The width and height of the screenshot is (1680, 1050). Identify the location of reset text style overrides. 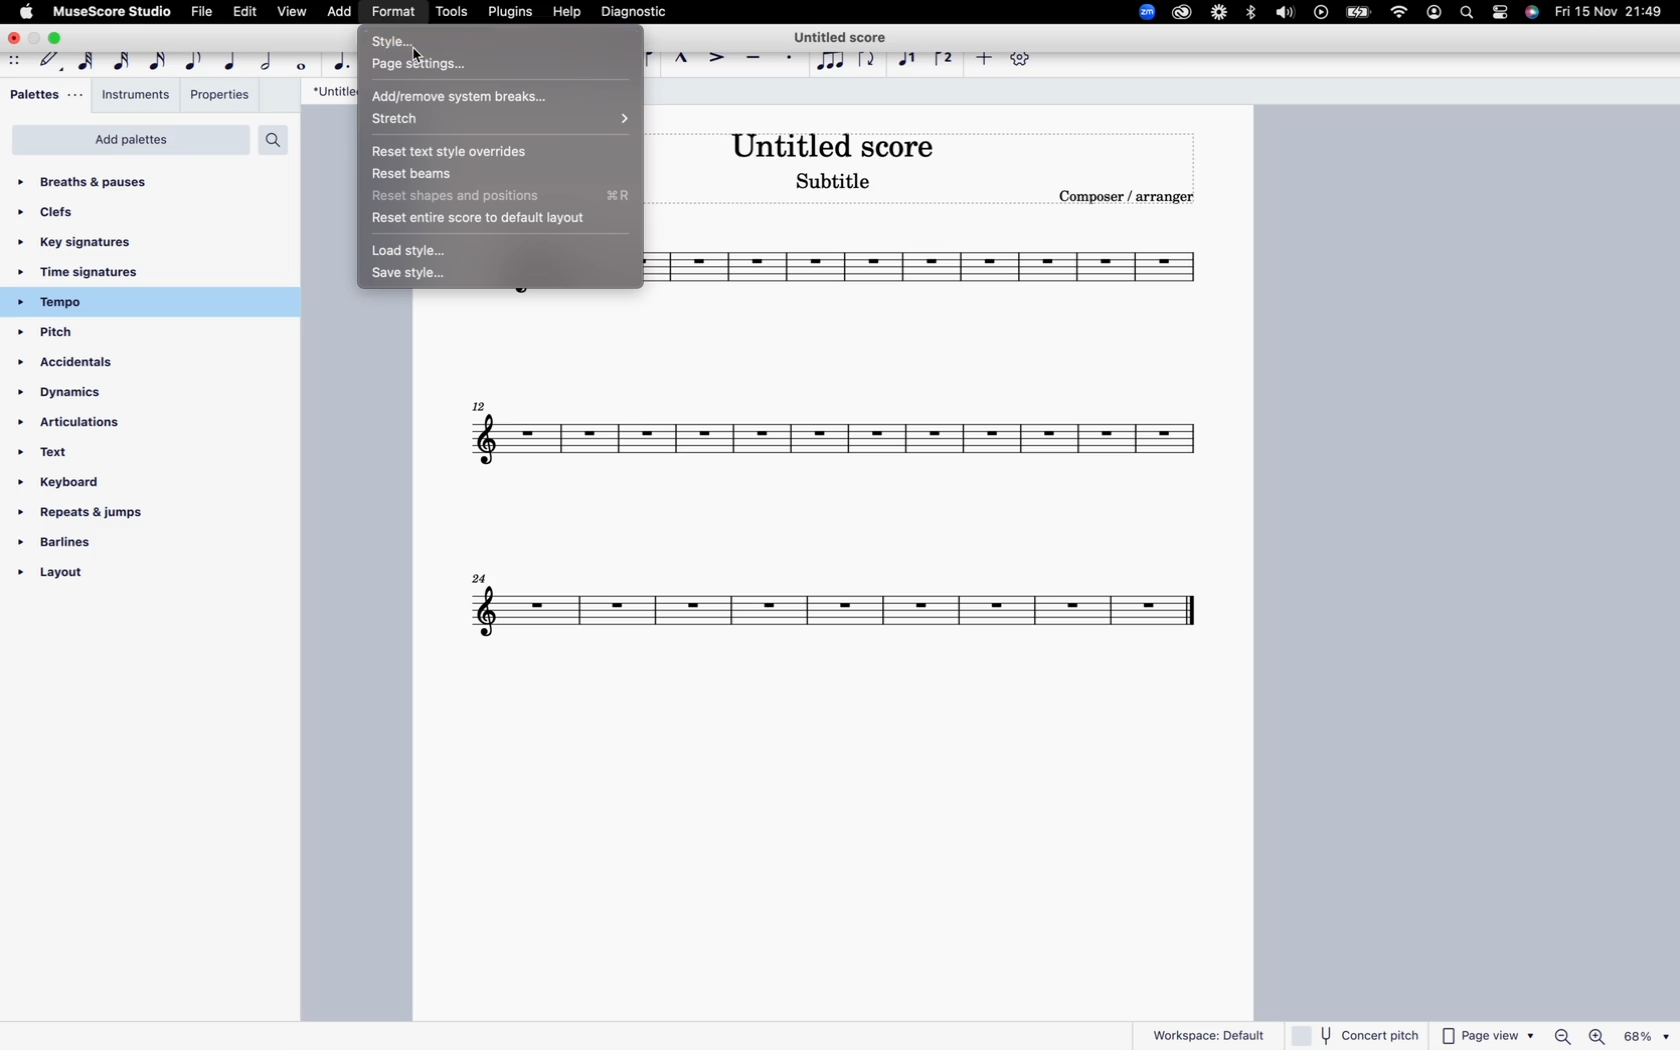
(487, 150).